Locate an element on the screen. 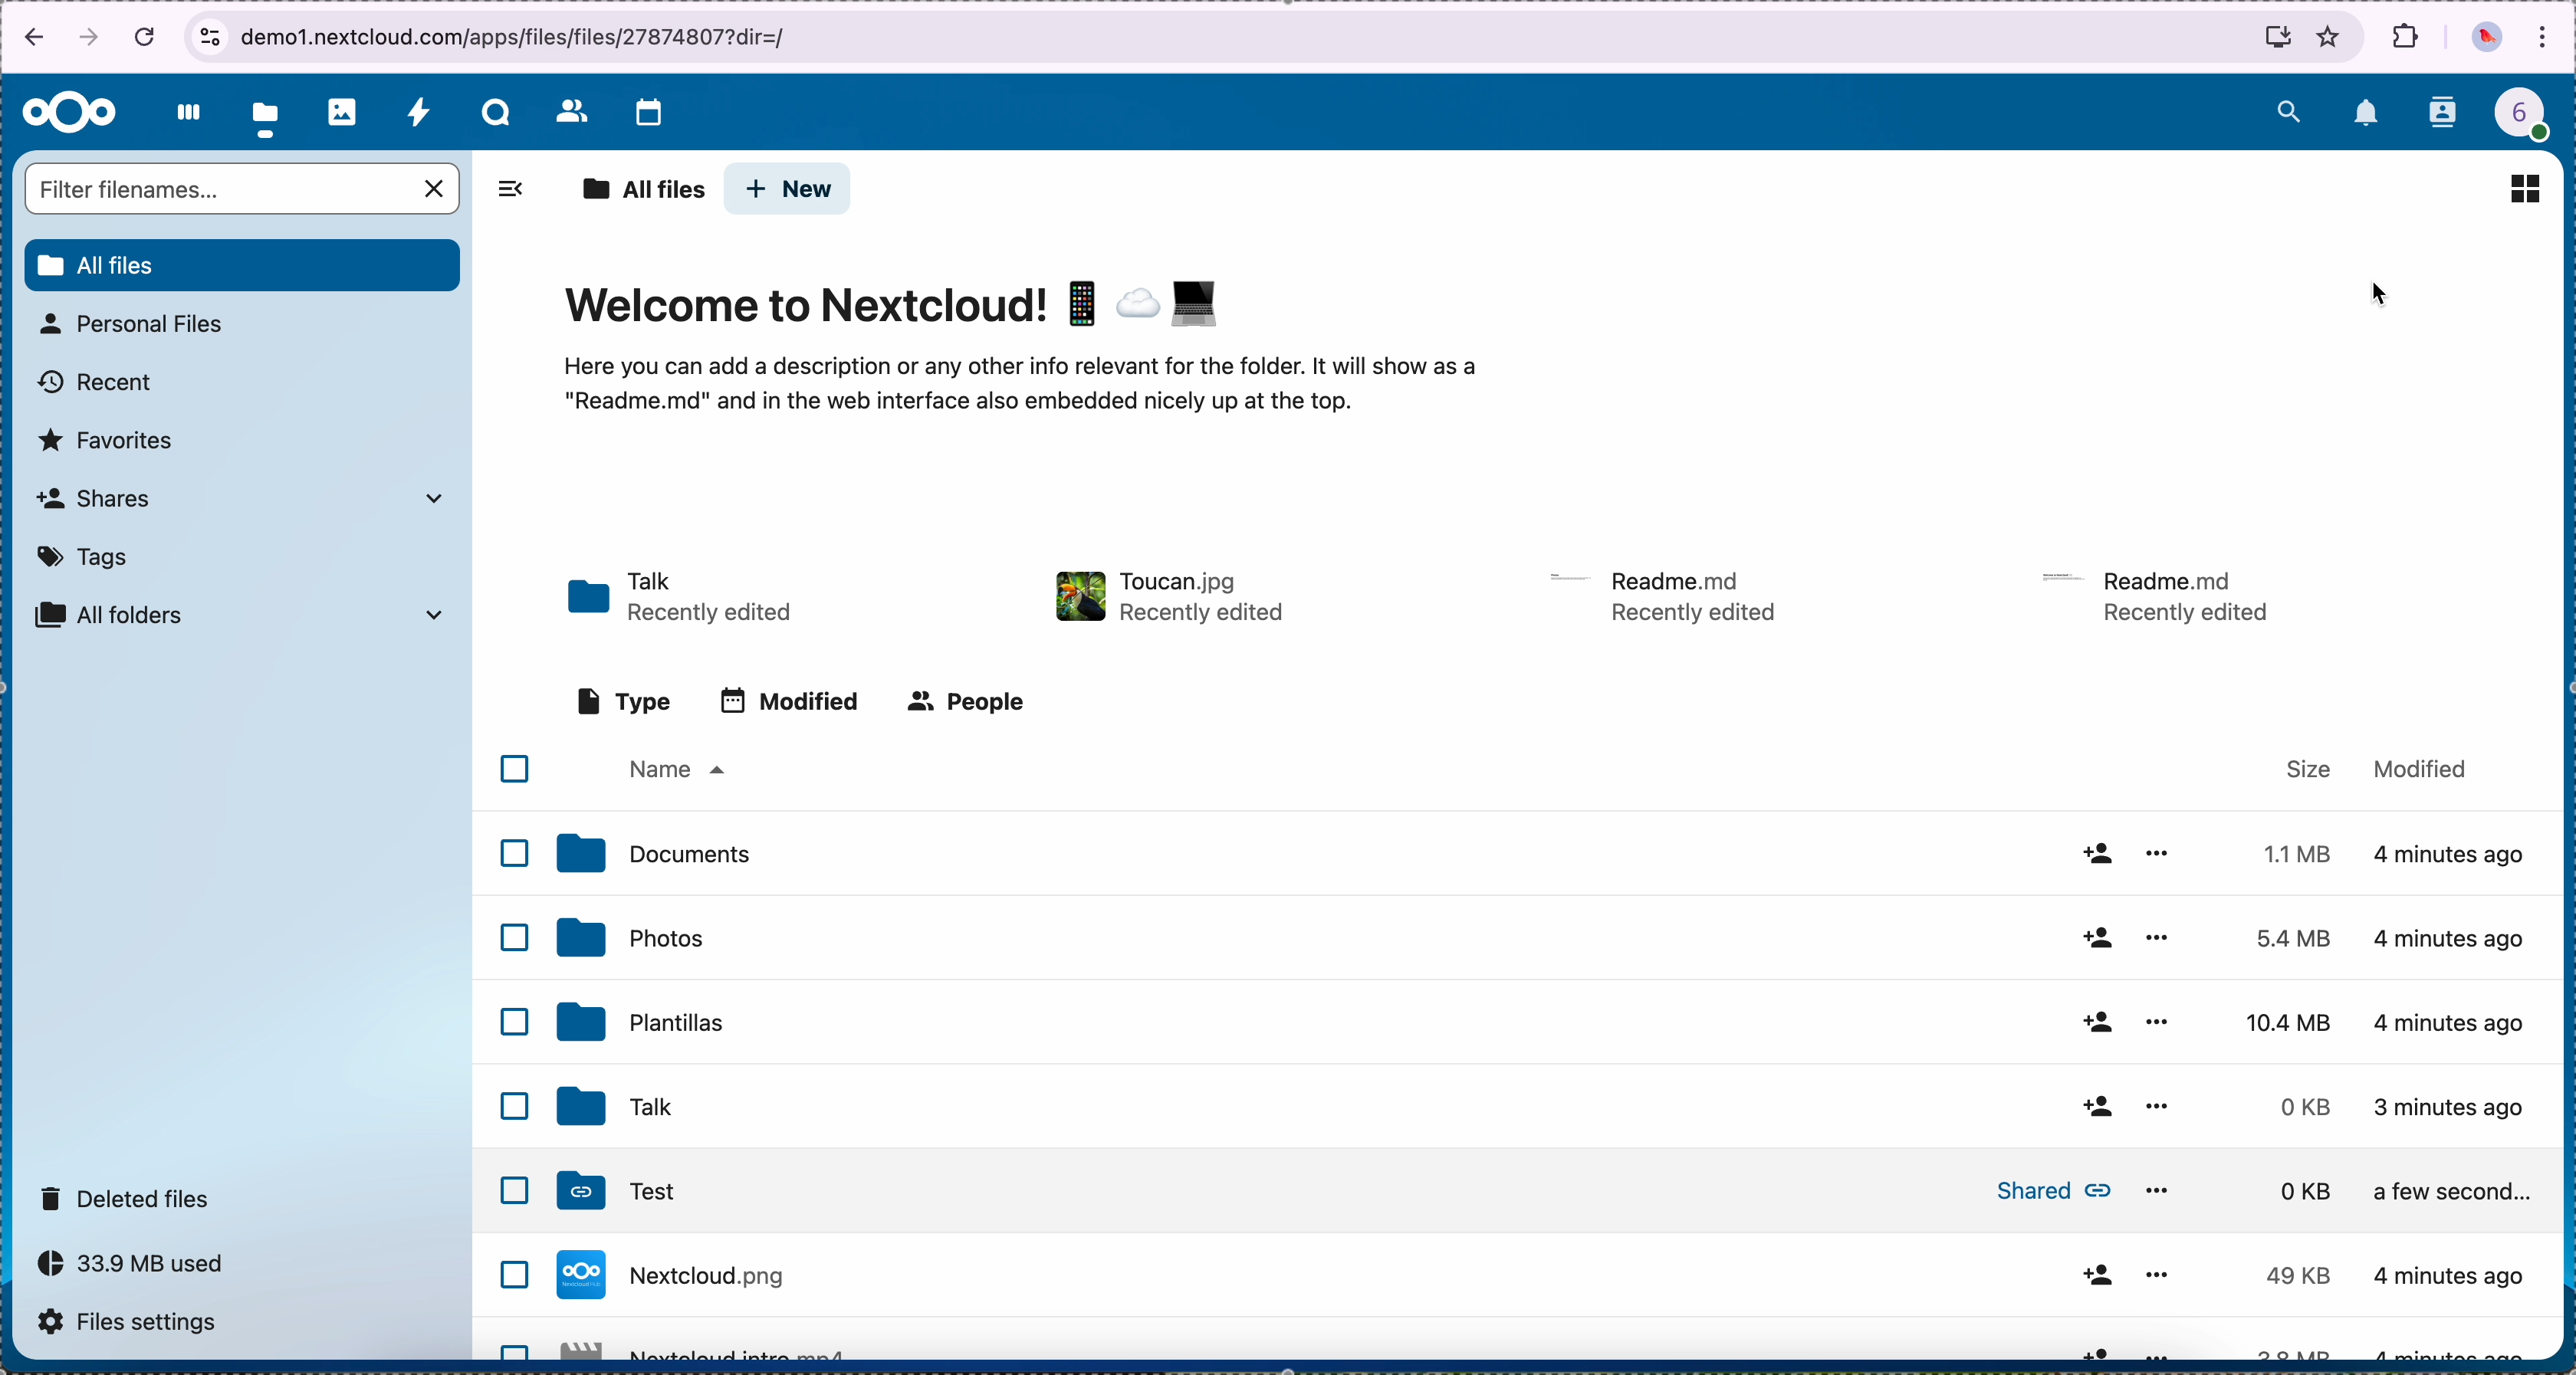  extensions is located at coordinates (2407, 36).